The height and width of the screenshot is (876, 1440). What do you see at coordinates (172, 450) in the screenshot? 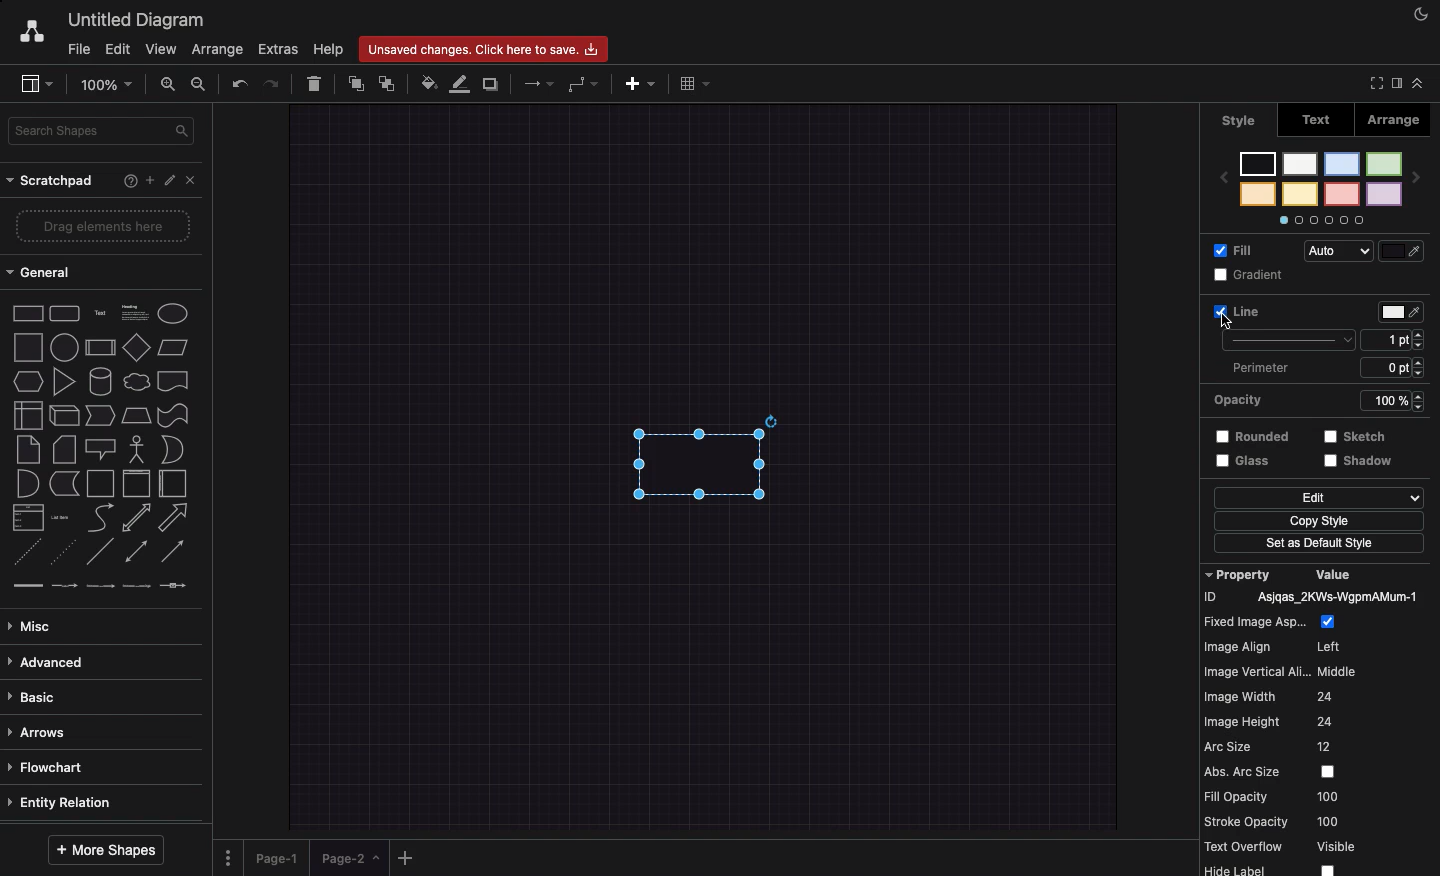
I see `or` at bounding box center [172, 450].